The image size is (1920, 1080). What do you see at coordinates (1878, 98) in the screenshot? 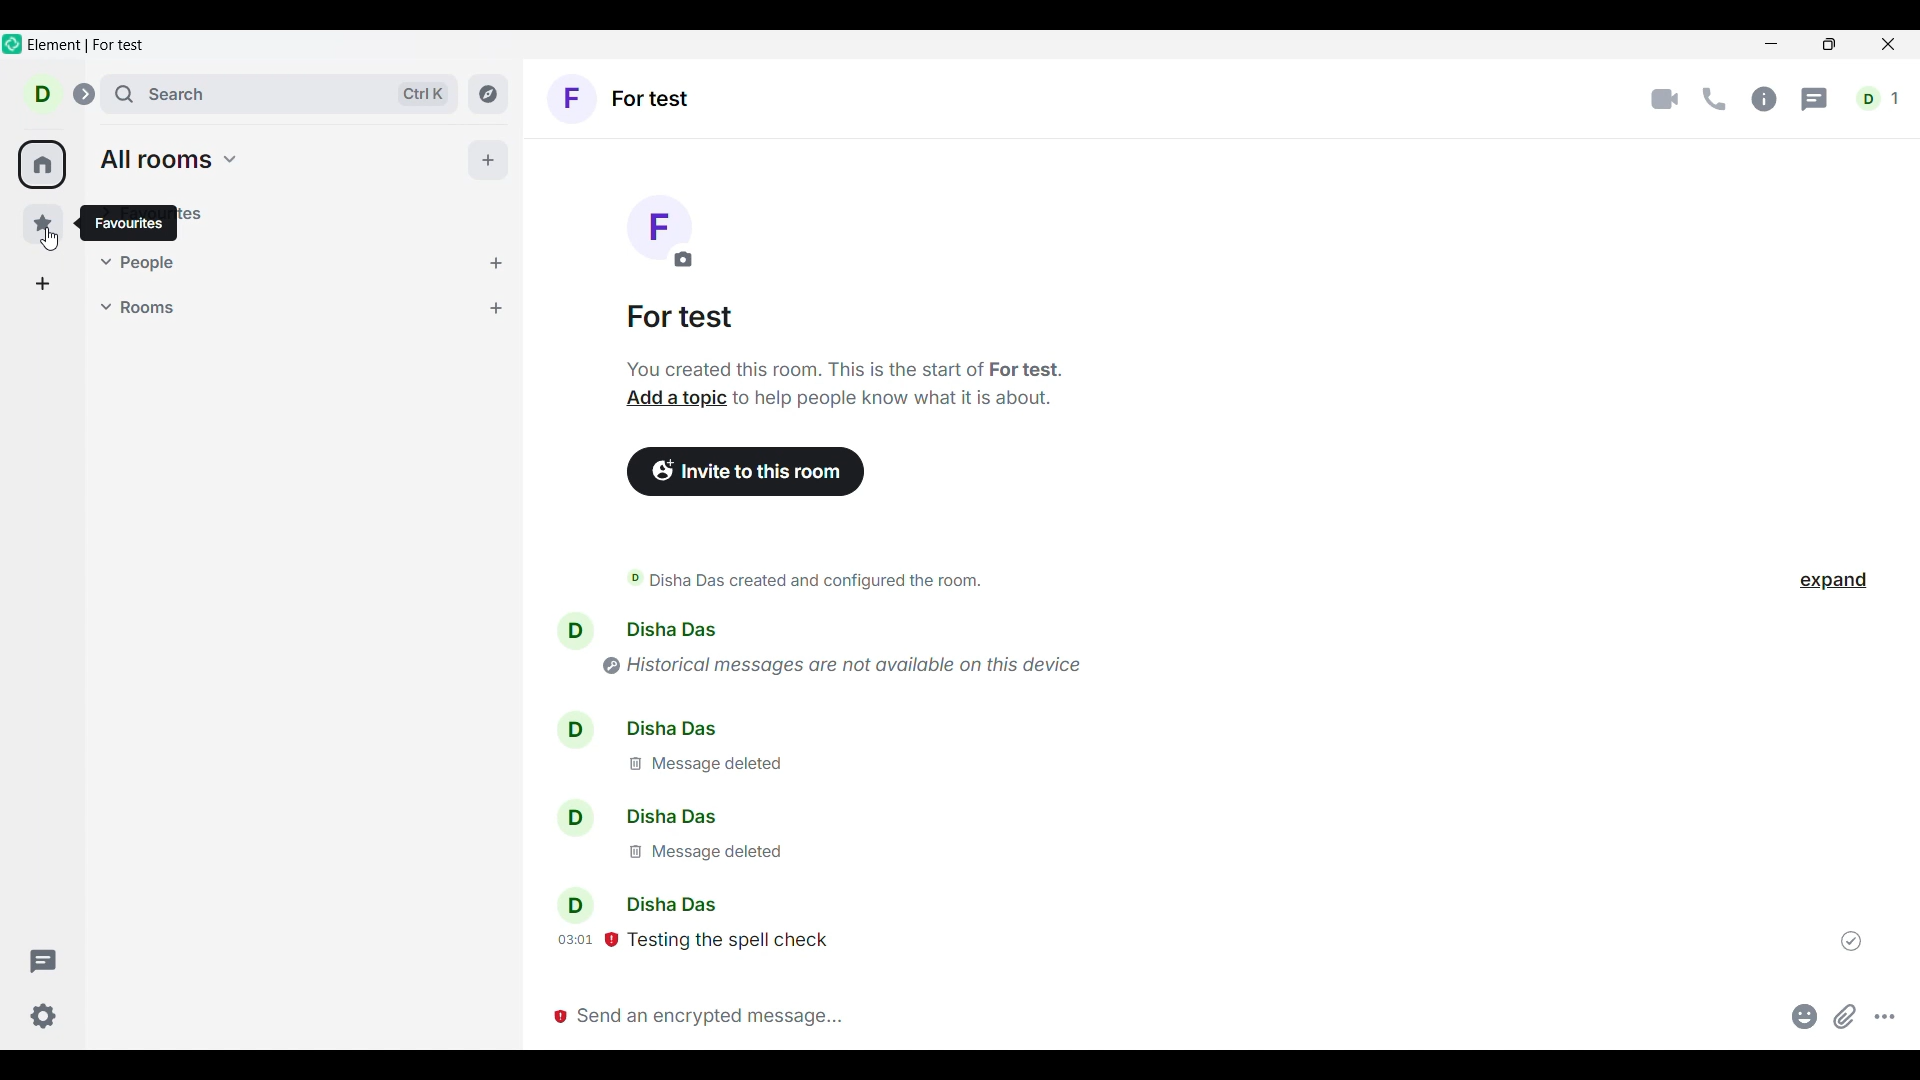
I see `Current account` at bounding box center [1878, 98].